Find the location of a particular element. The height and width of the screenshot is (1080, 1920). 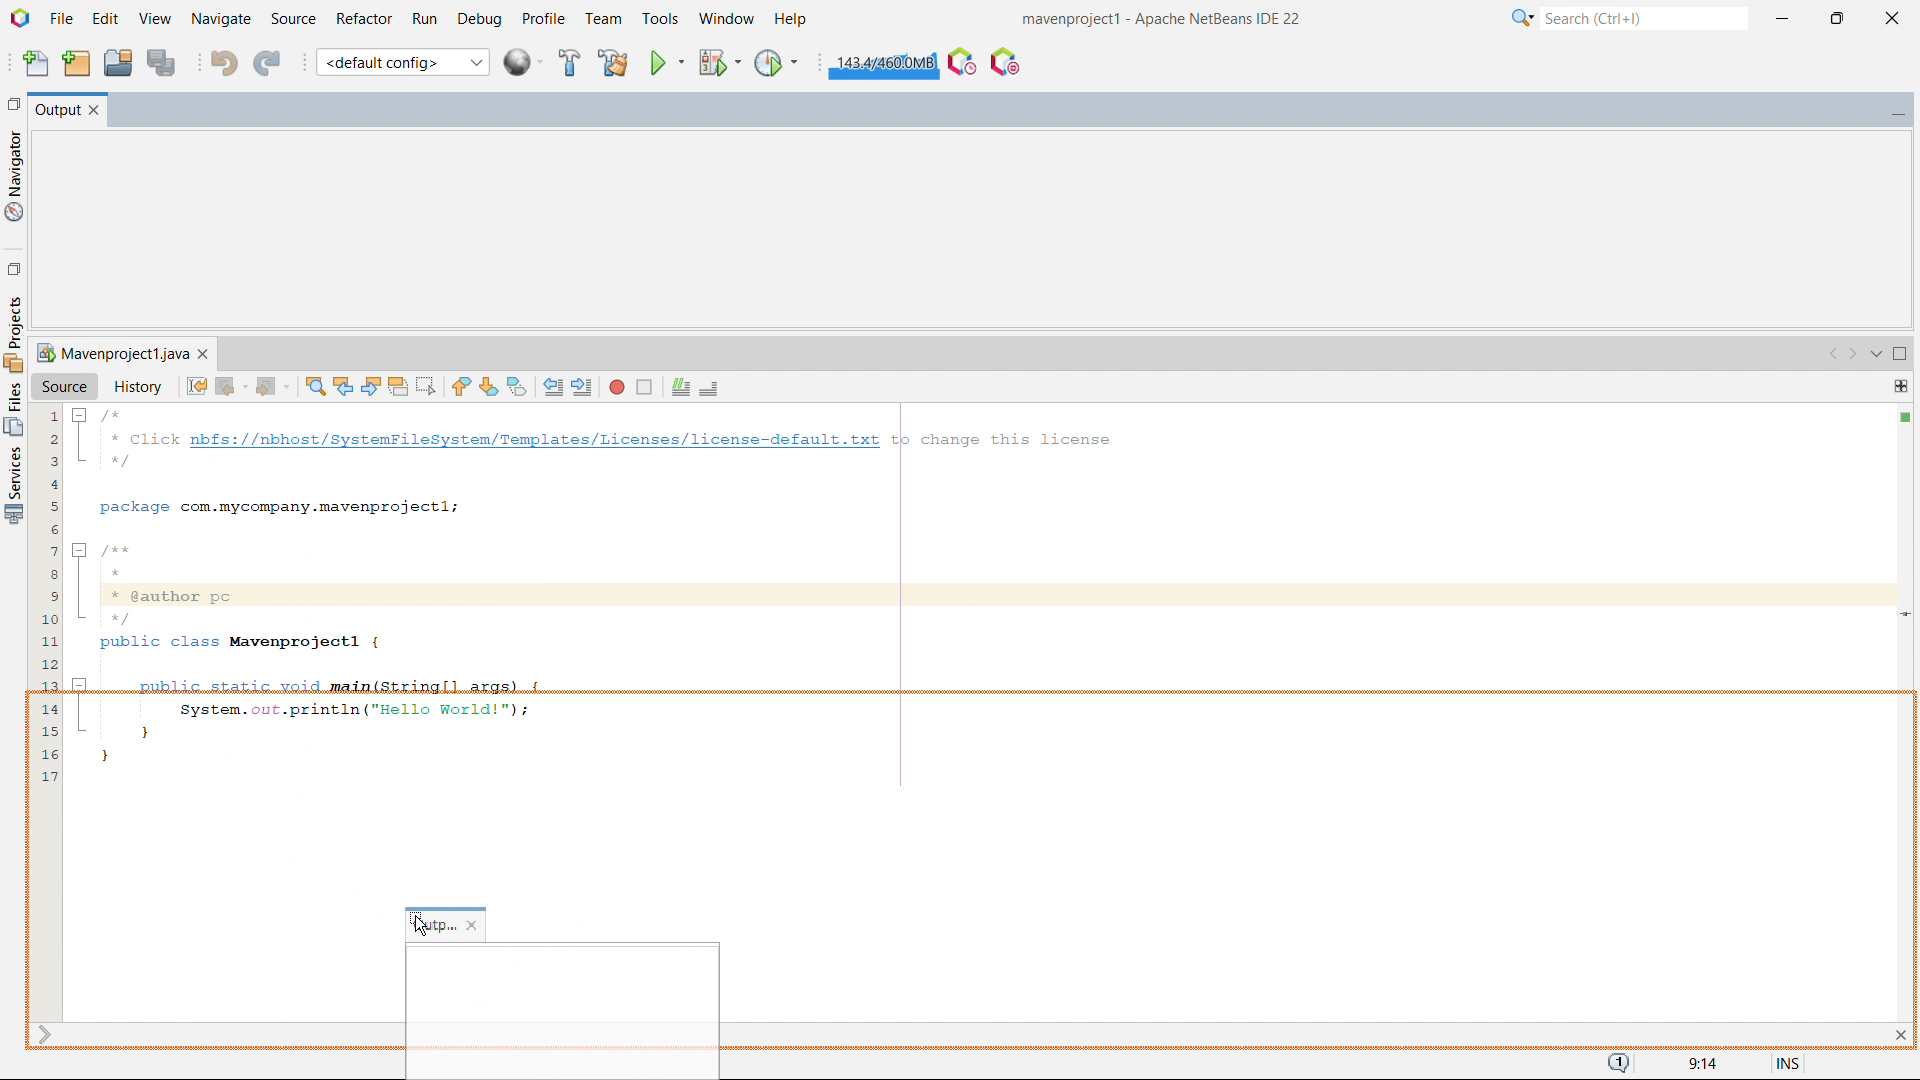

9:14 is located at coordinates (1699, 1064).